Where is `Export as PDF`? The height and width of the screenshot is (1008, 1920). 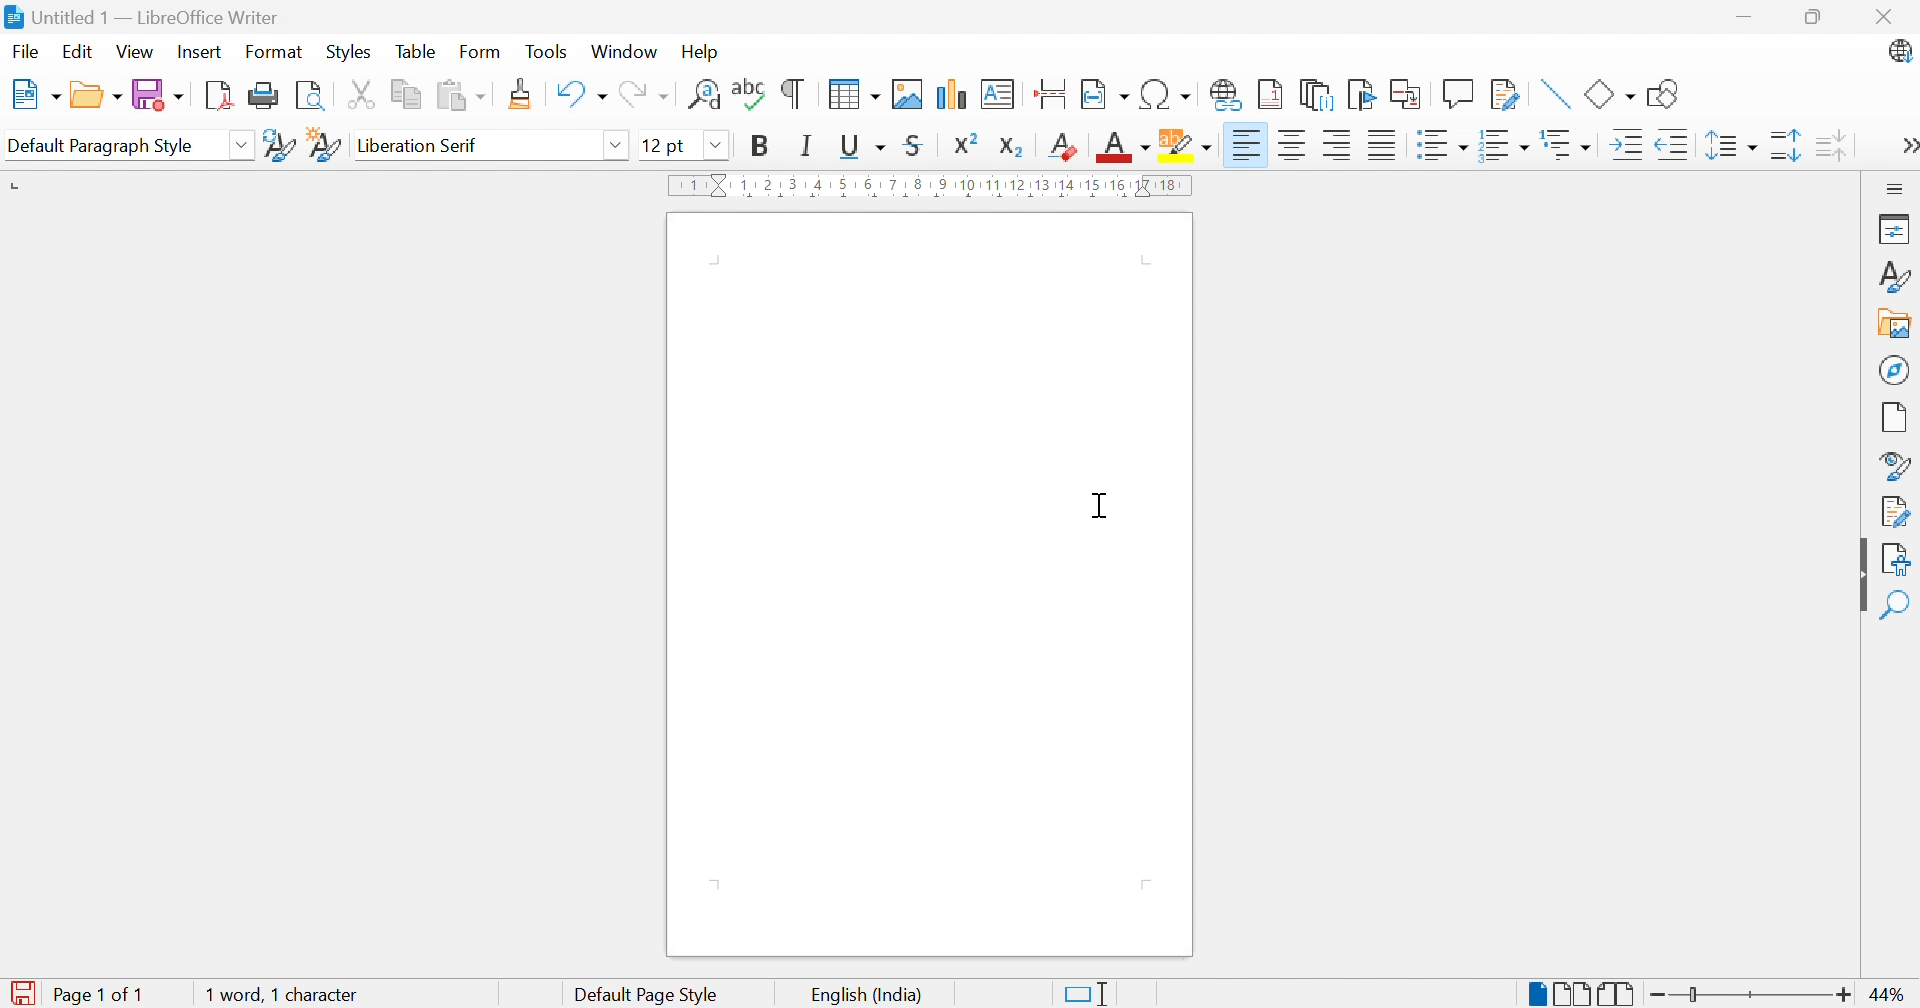 Export as PDF is located at coordinates (221, 94).